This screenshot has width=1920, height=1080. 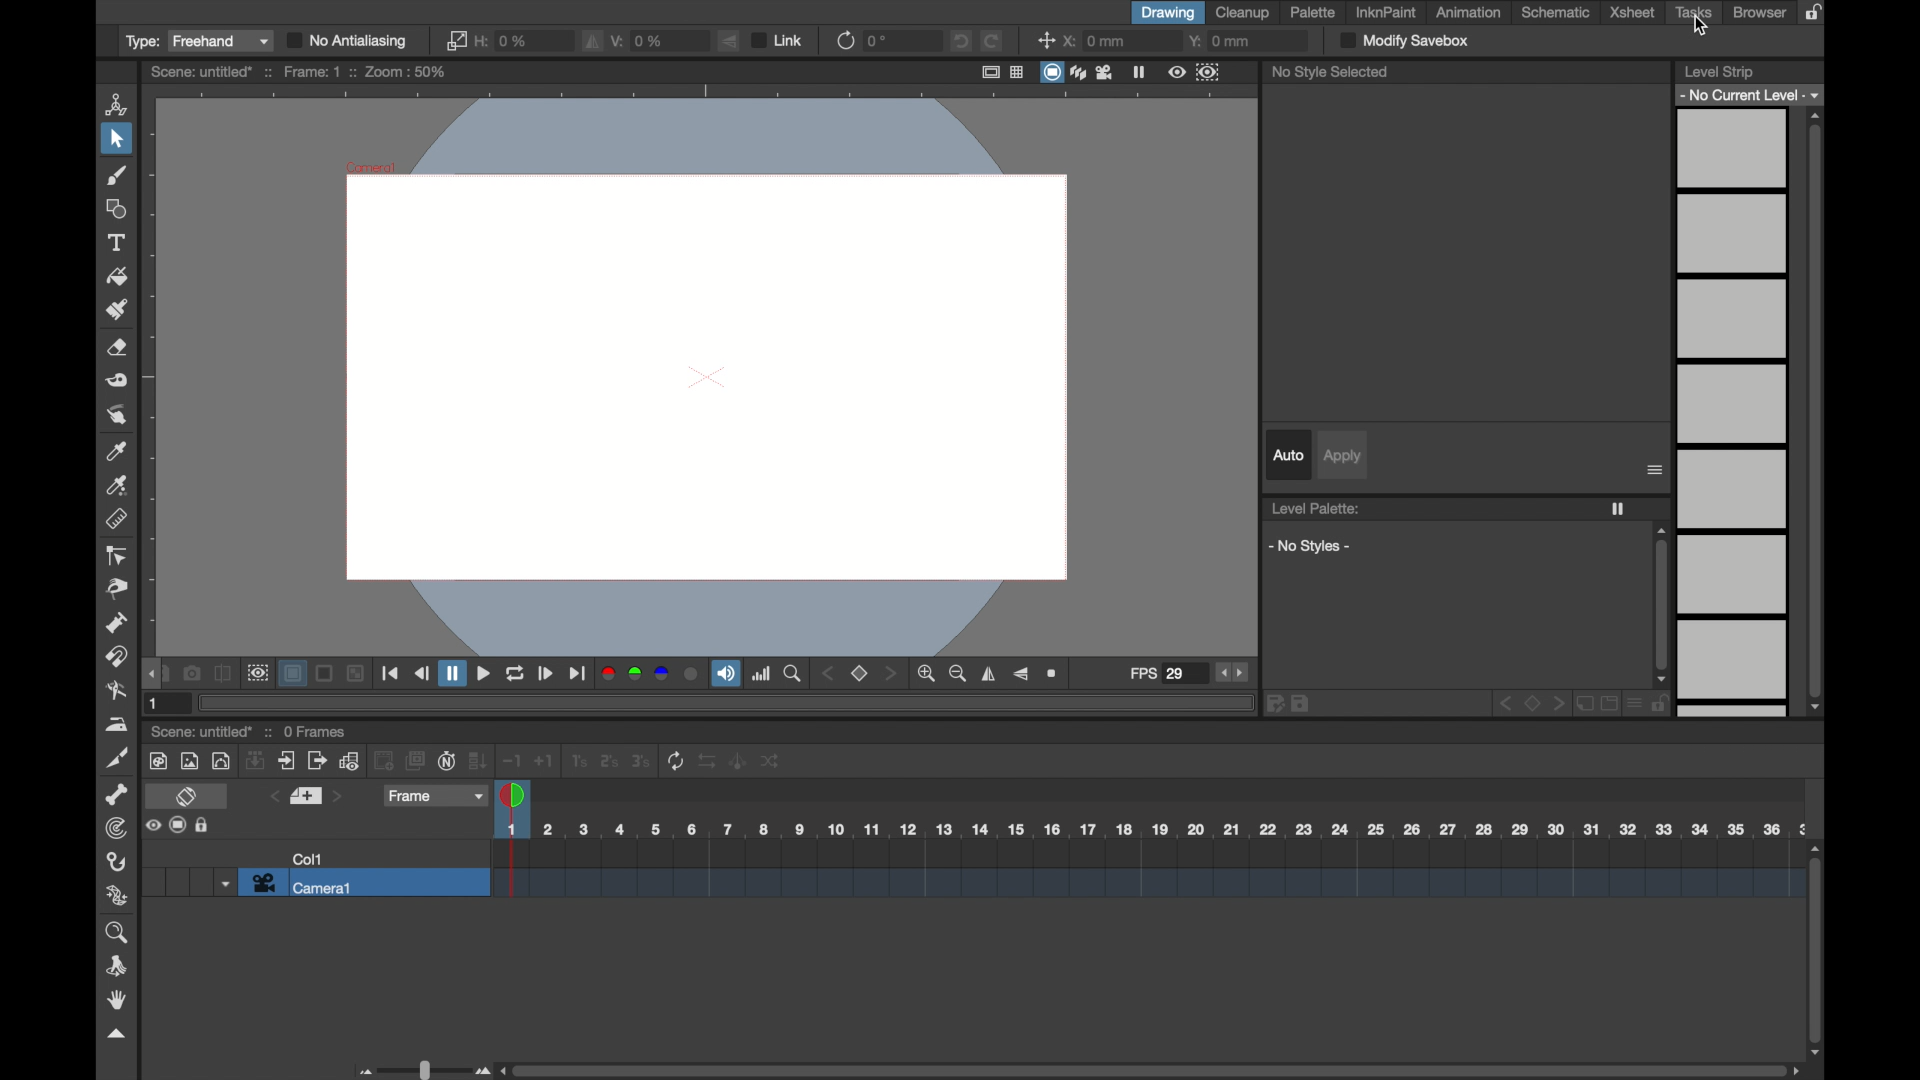 I want to click on freeze, so click(x=1139, y=71).